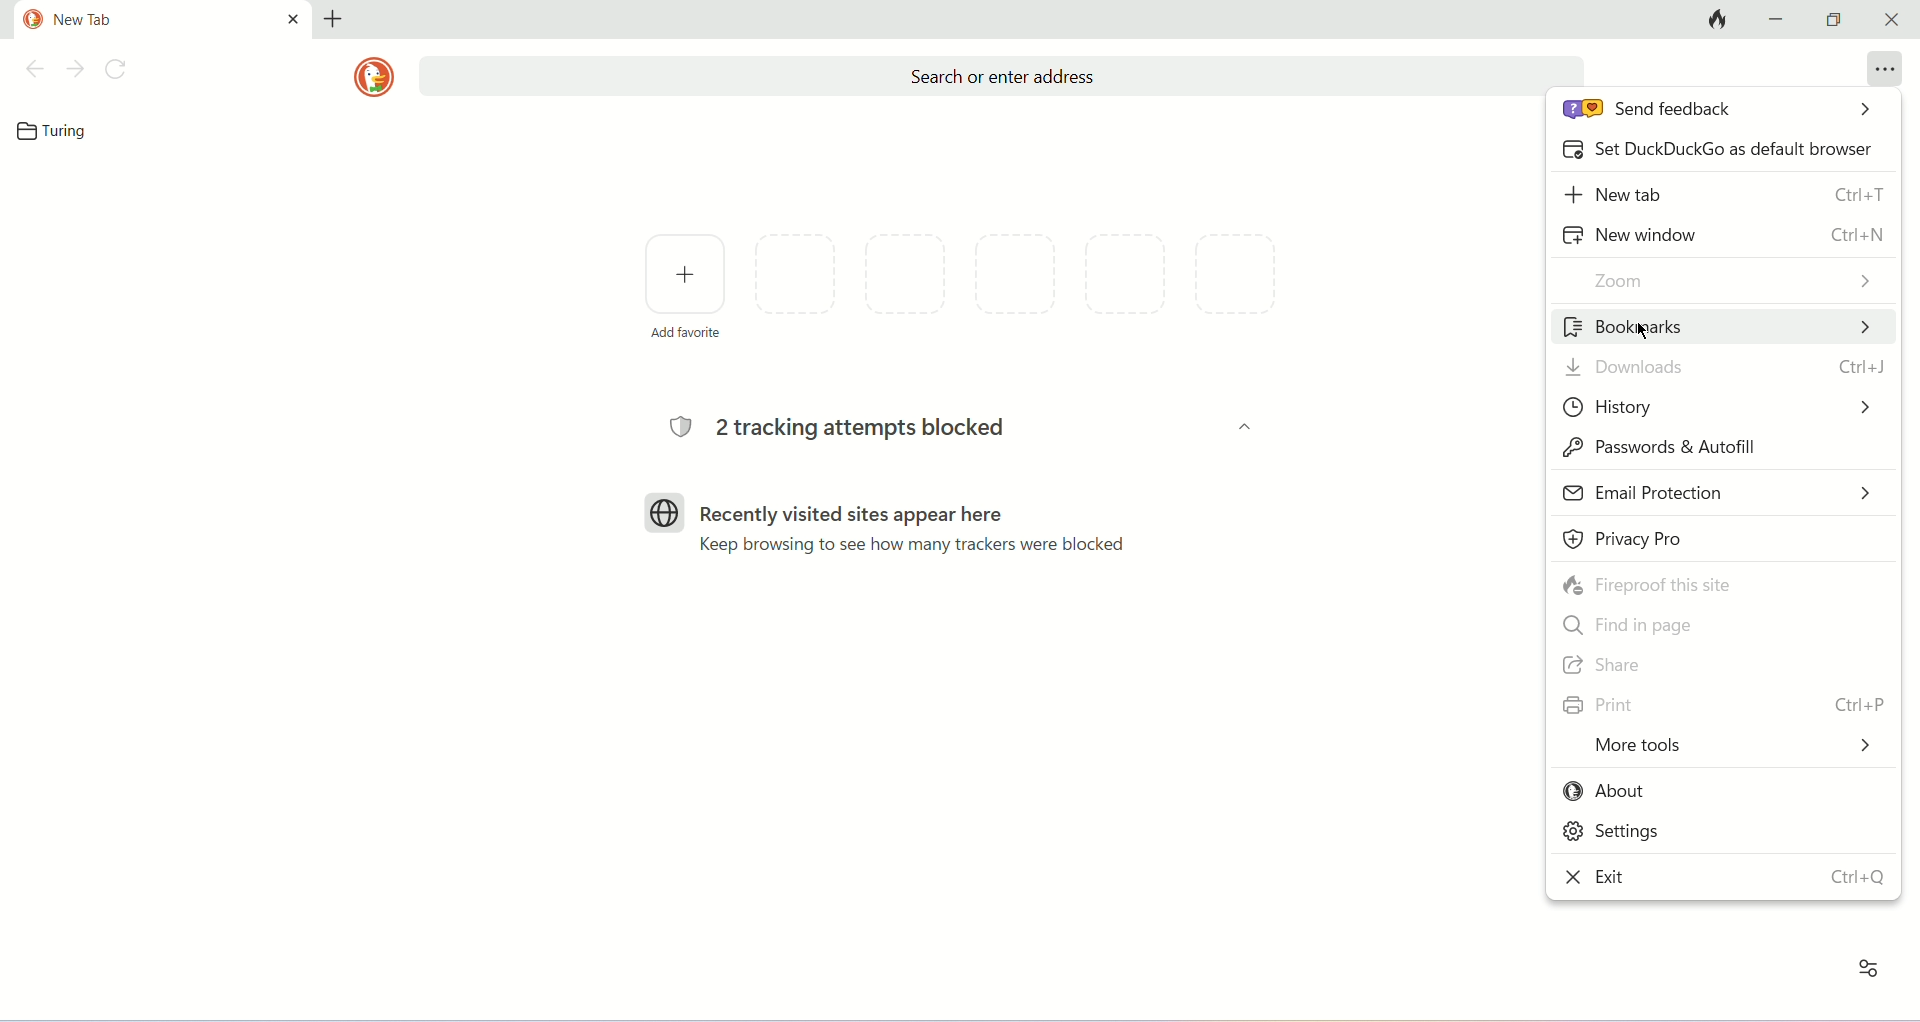 This screenshot has height=1022, width=1920. I want to click on privacy pro, so click(1719, 545).